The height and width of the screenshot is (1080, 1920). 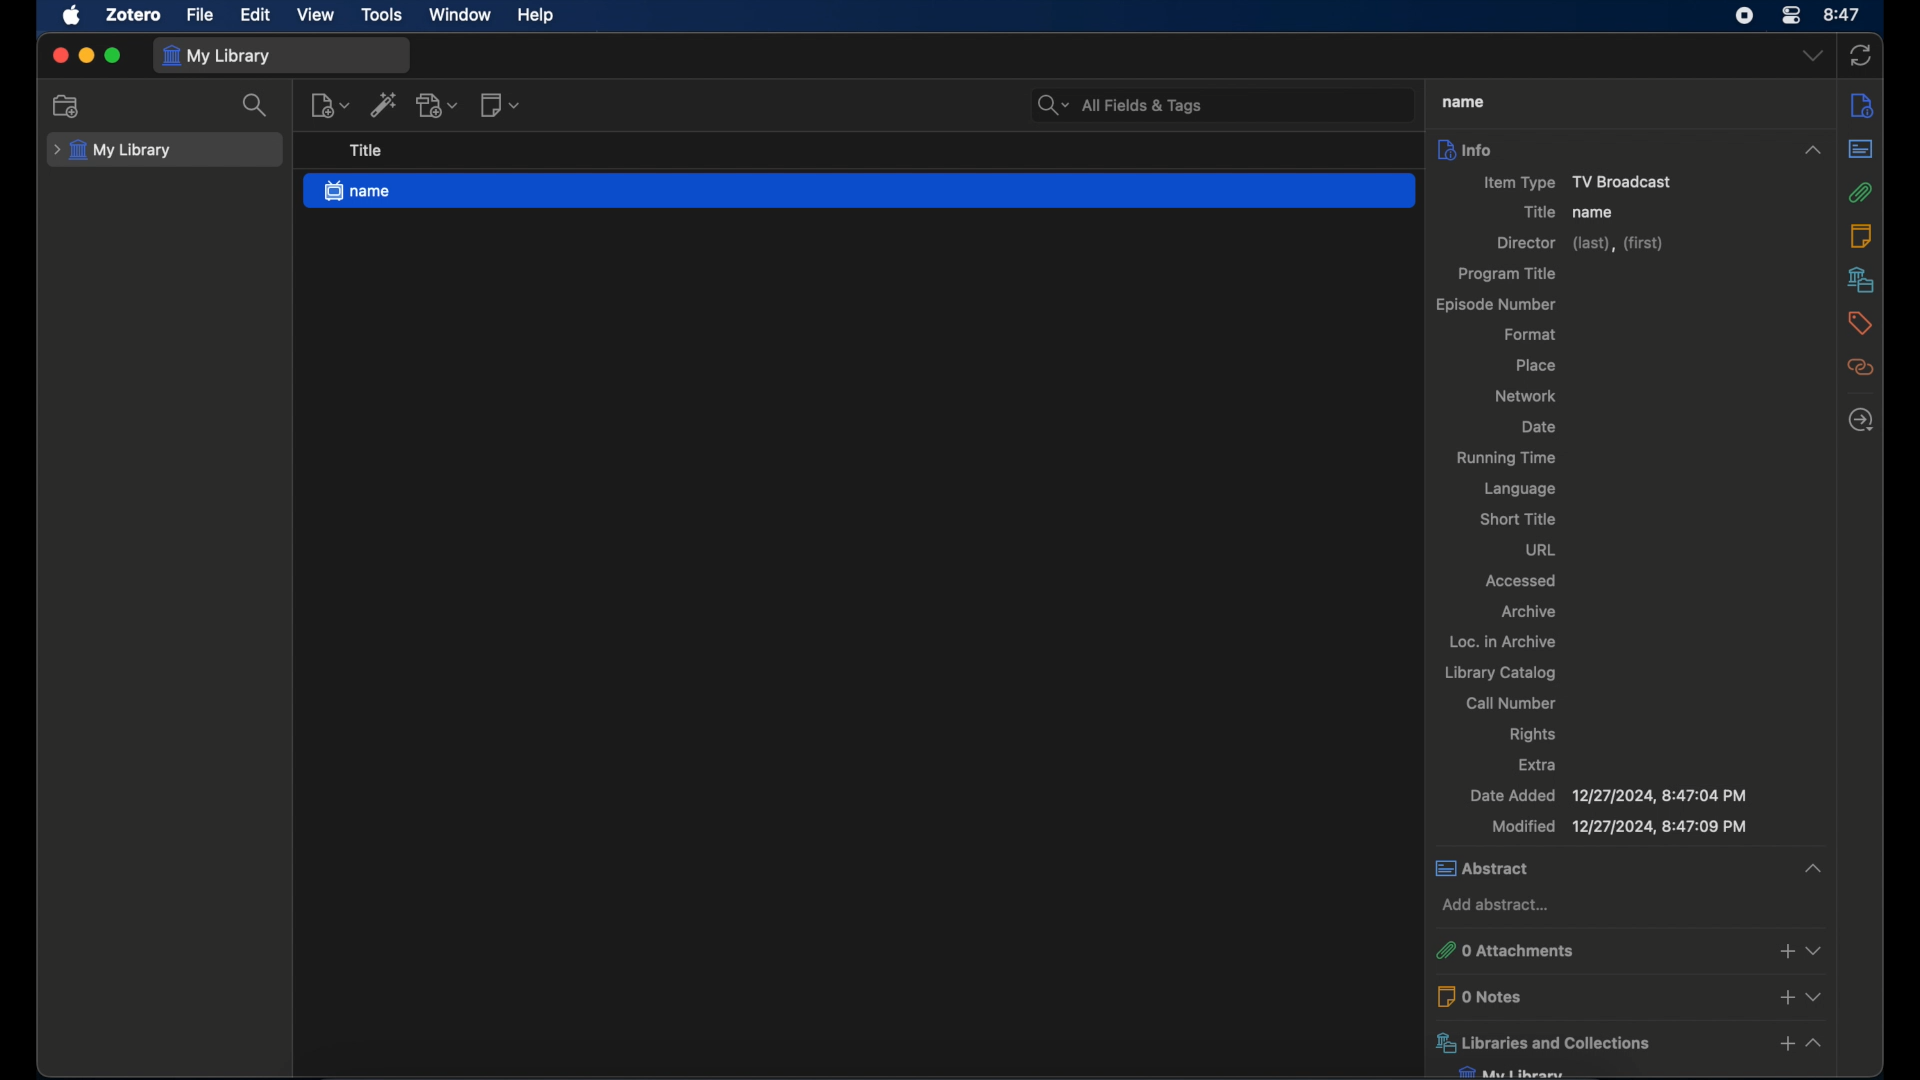 I want to click on item type, so click(x=1566, y=183).